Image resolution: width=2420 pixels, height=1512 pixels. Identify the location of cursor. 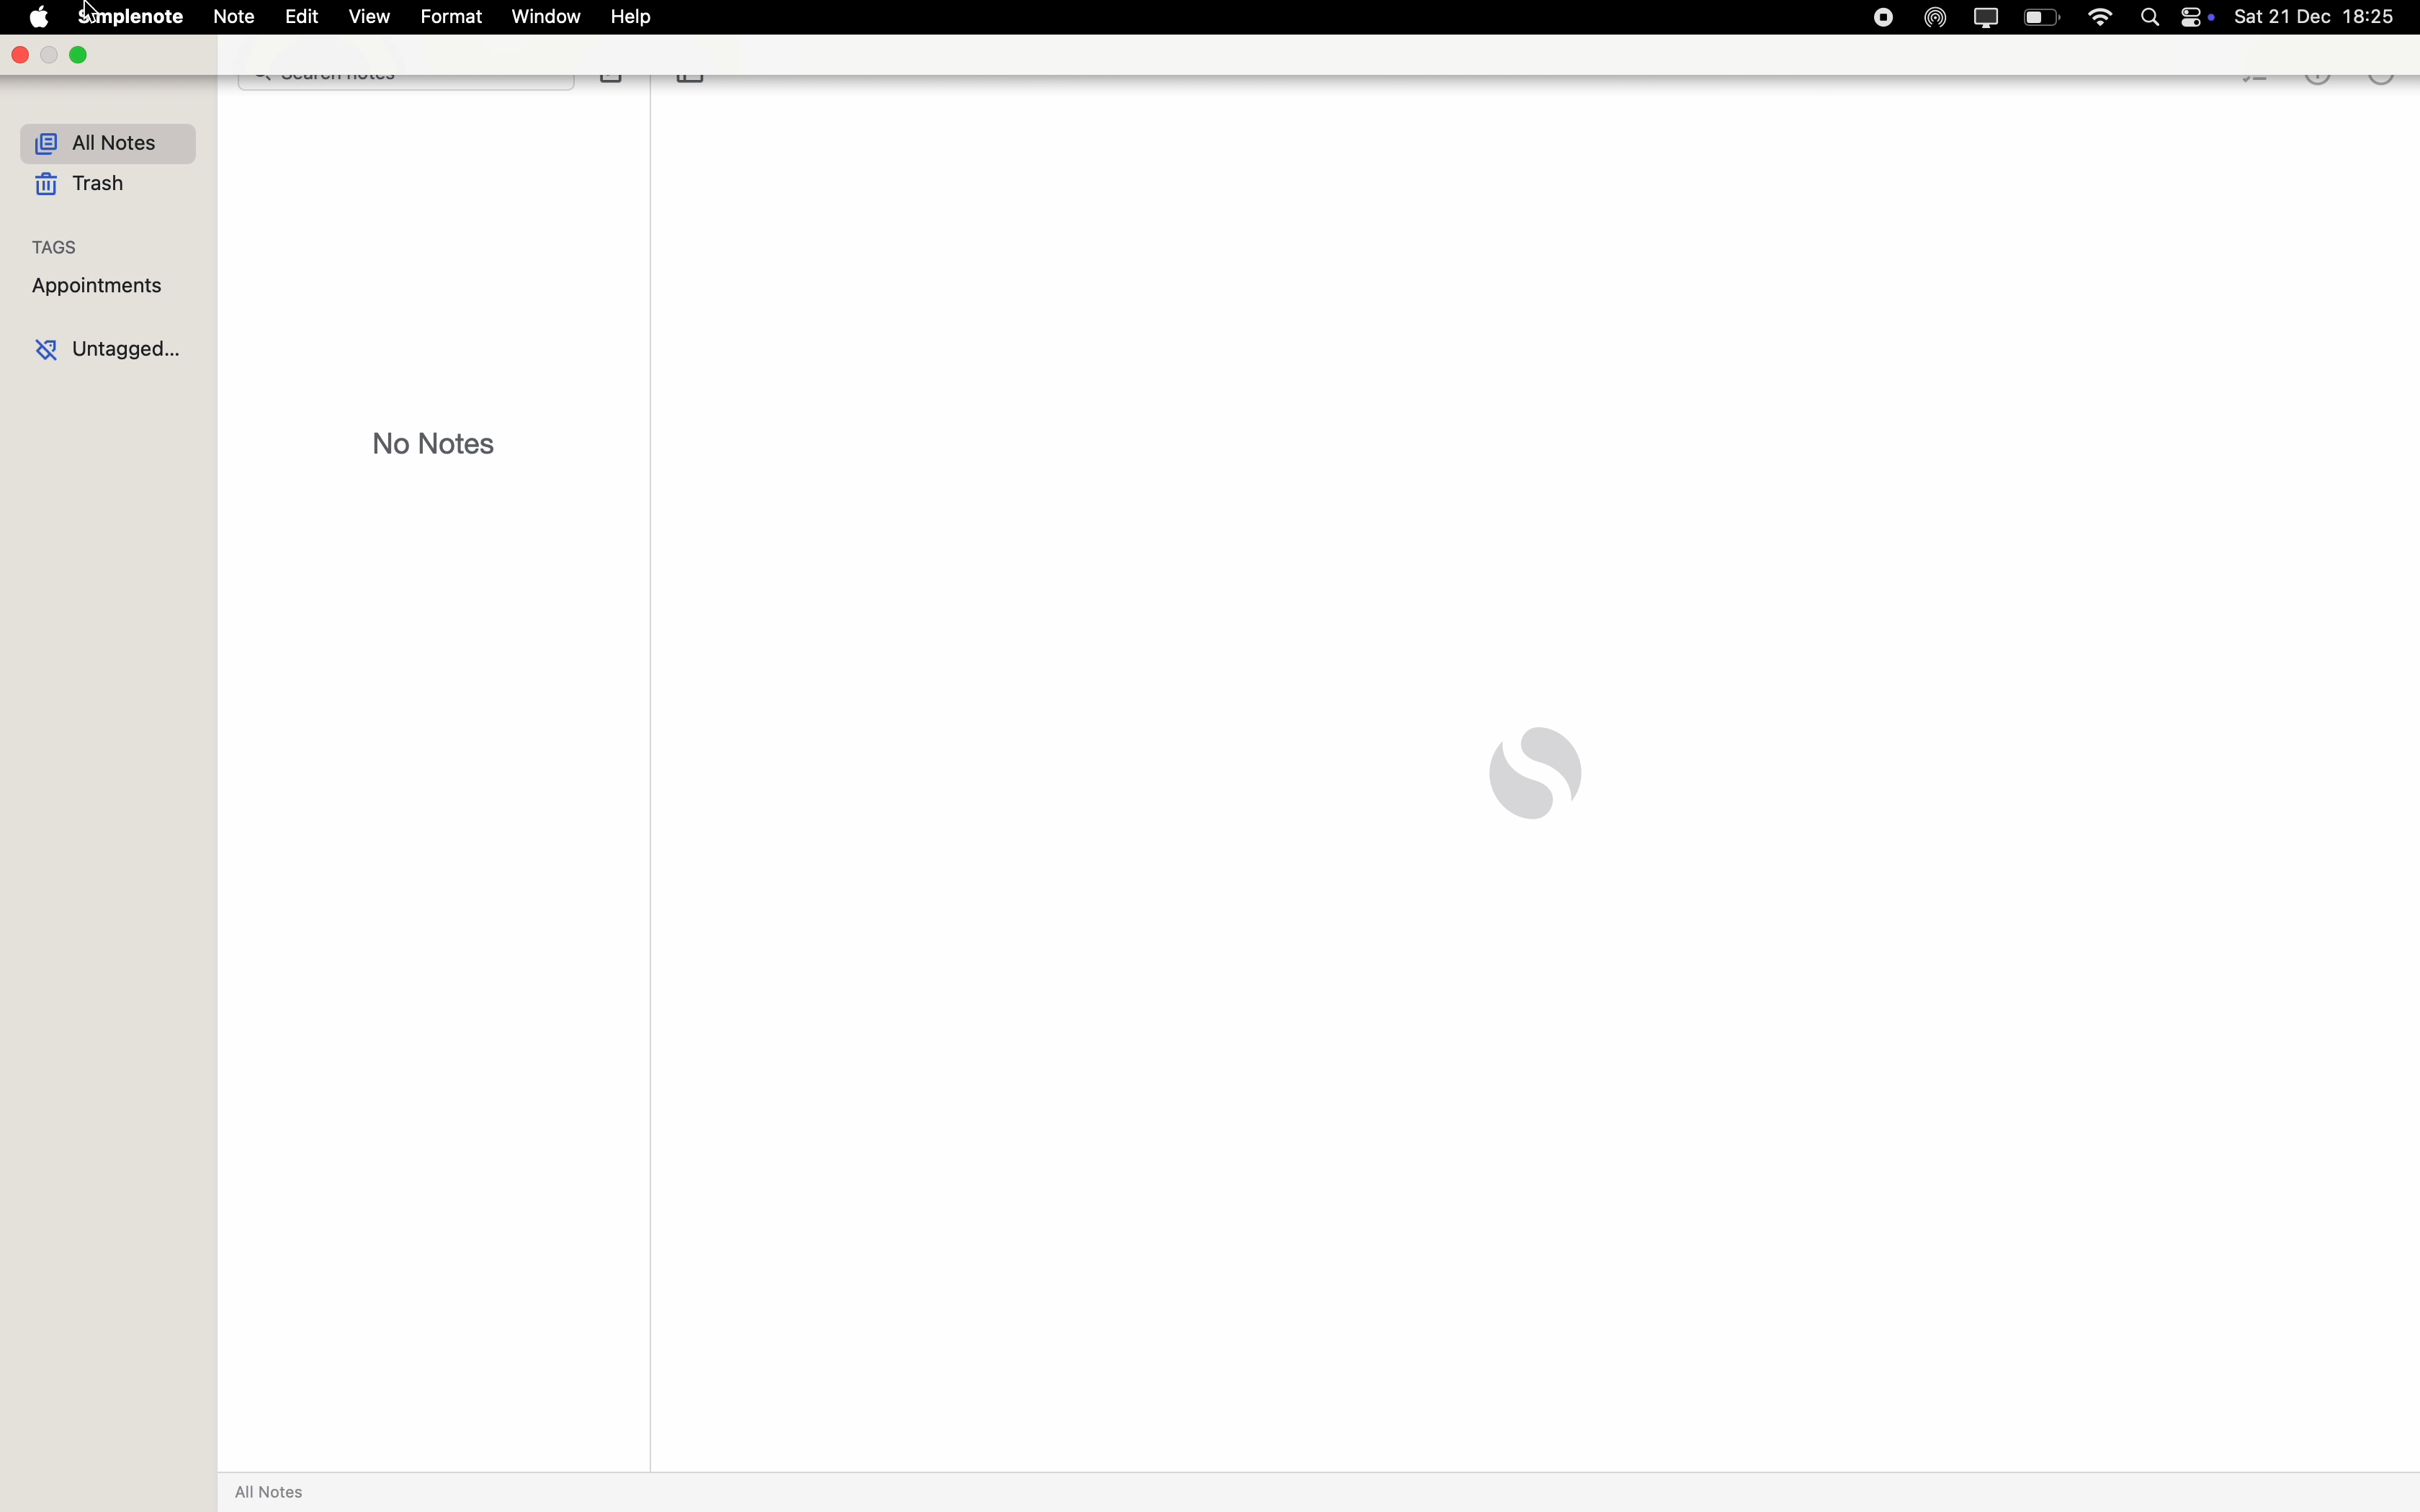
(83, 12).